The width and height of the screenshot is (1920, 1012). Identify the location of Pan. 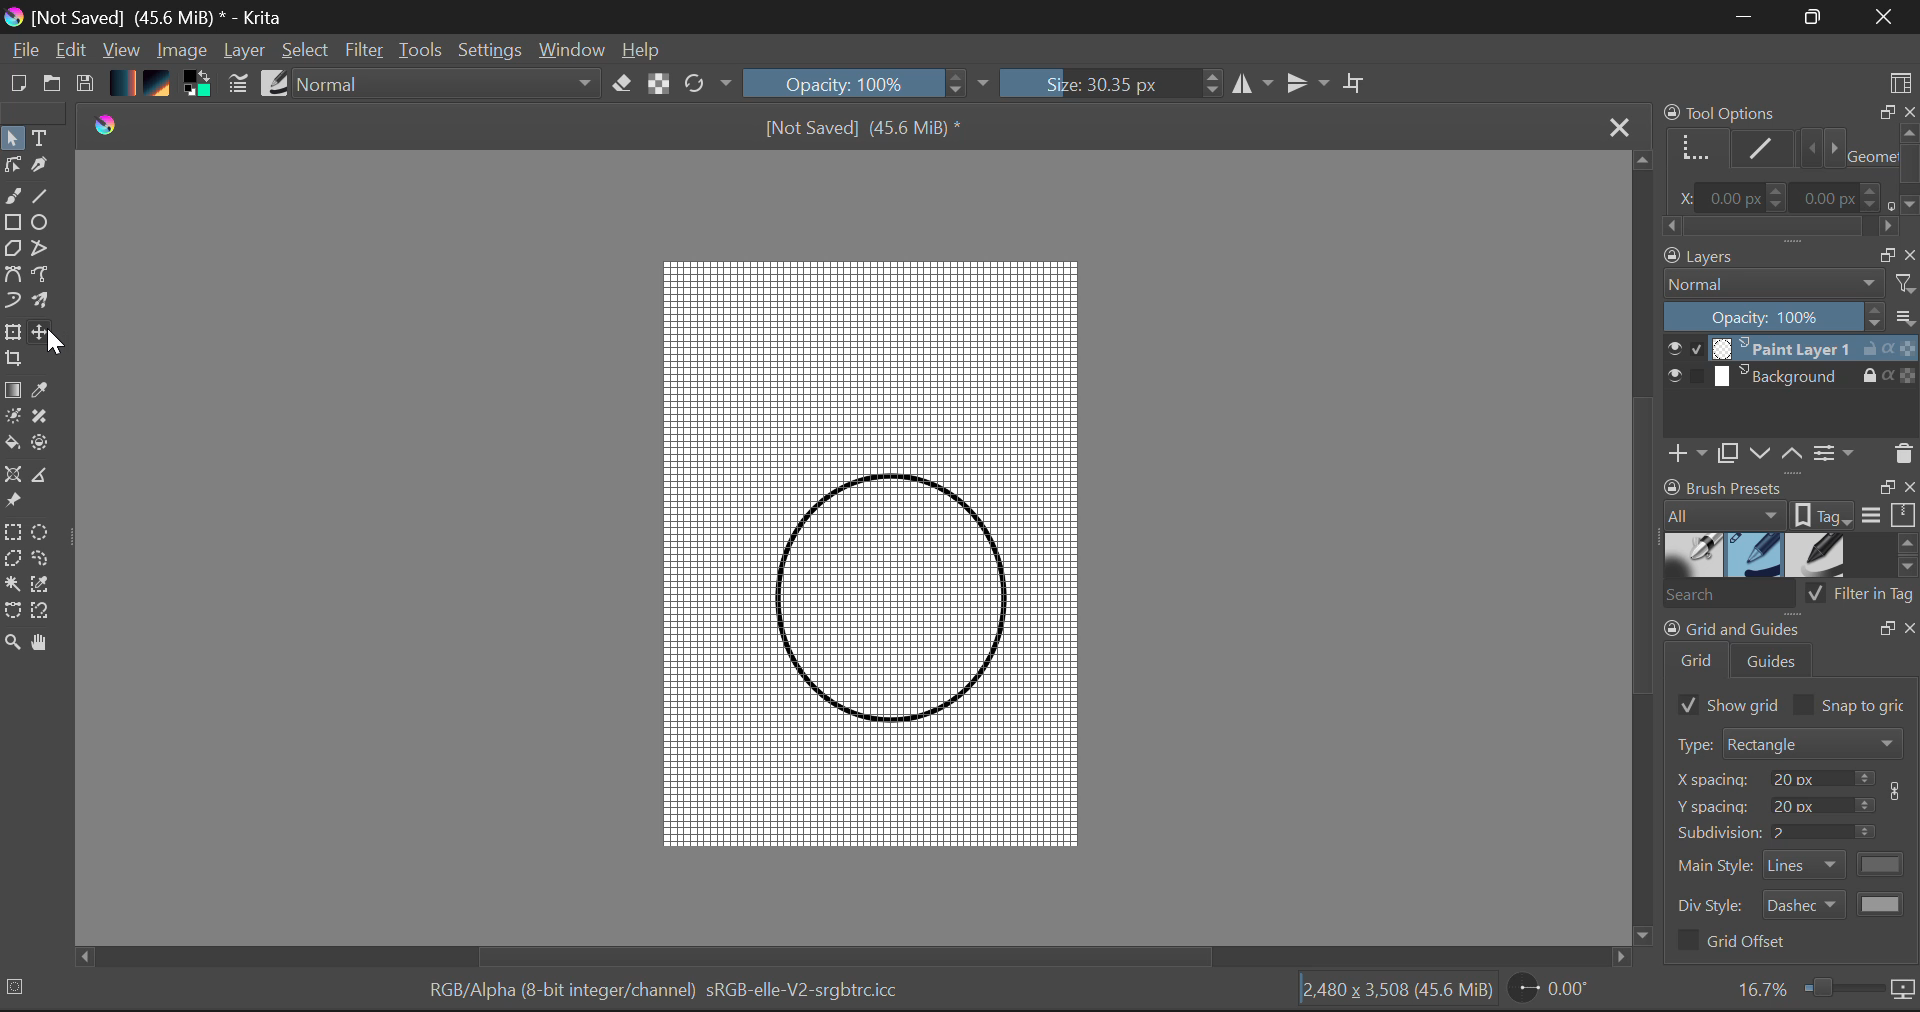
(44, 643).